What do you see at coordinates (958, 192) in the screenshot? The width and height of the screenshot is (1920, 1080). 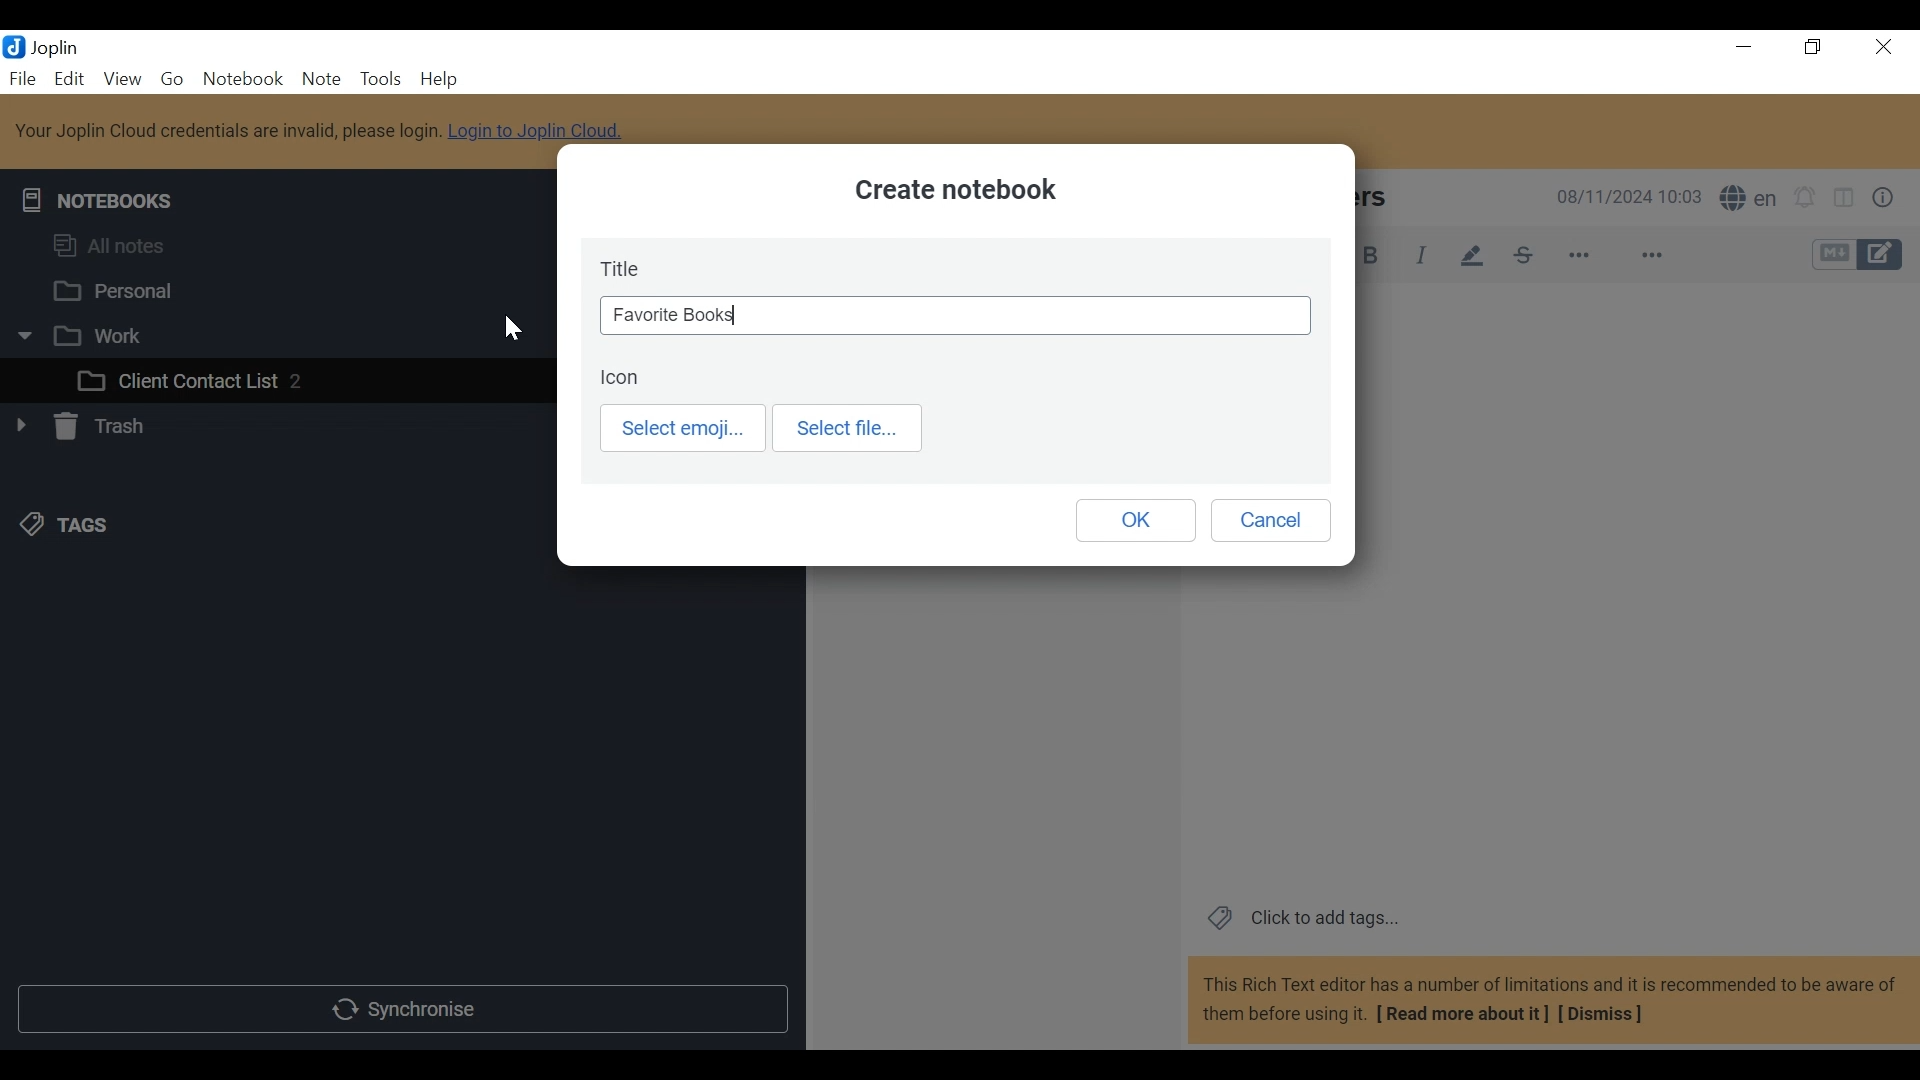 I see `Create notebook` at bounding box center [958, 192].